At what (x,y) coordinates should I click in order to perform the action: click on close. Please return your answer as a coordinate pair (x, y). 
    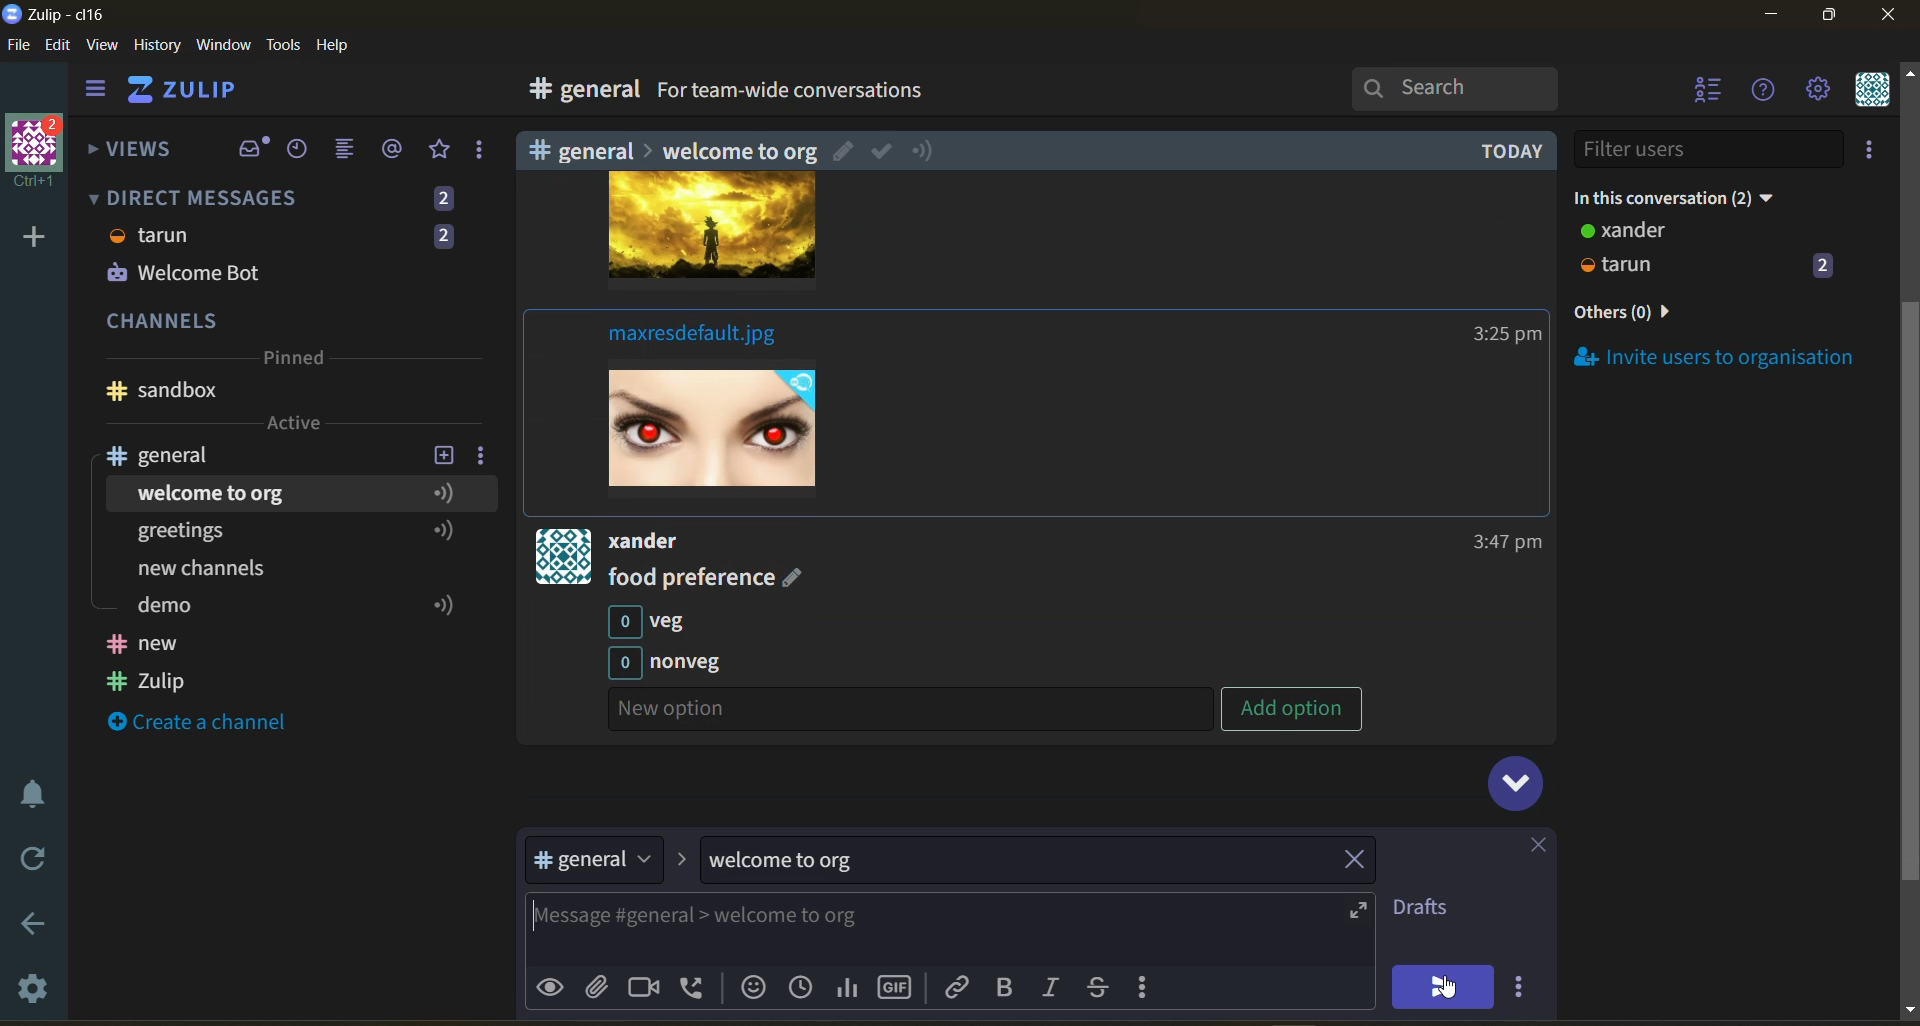
    Looking at the image, I should click on (1890, 21).